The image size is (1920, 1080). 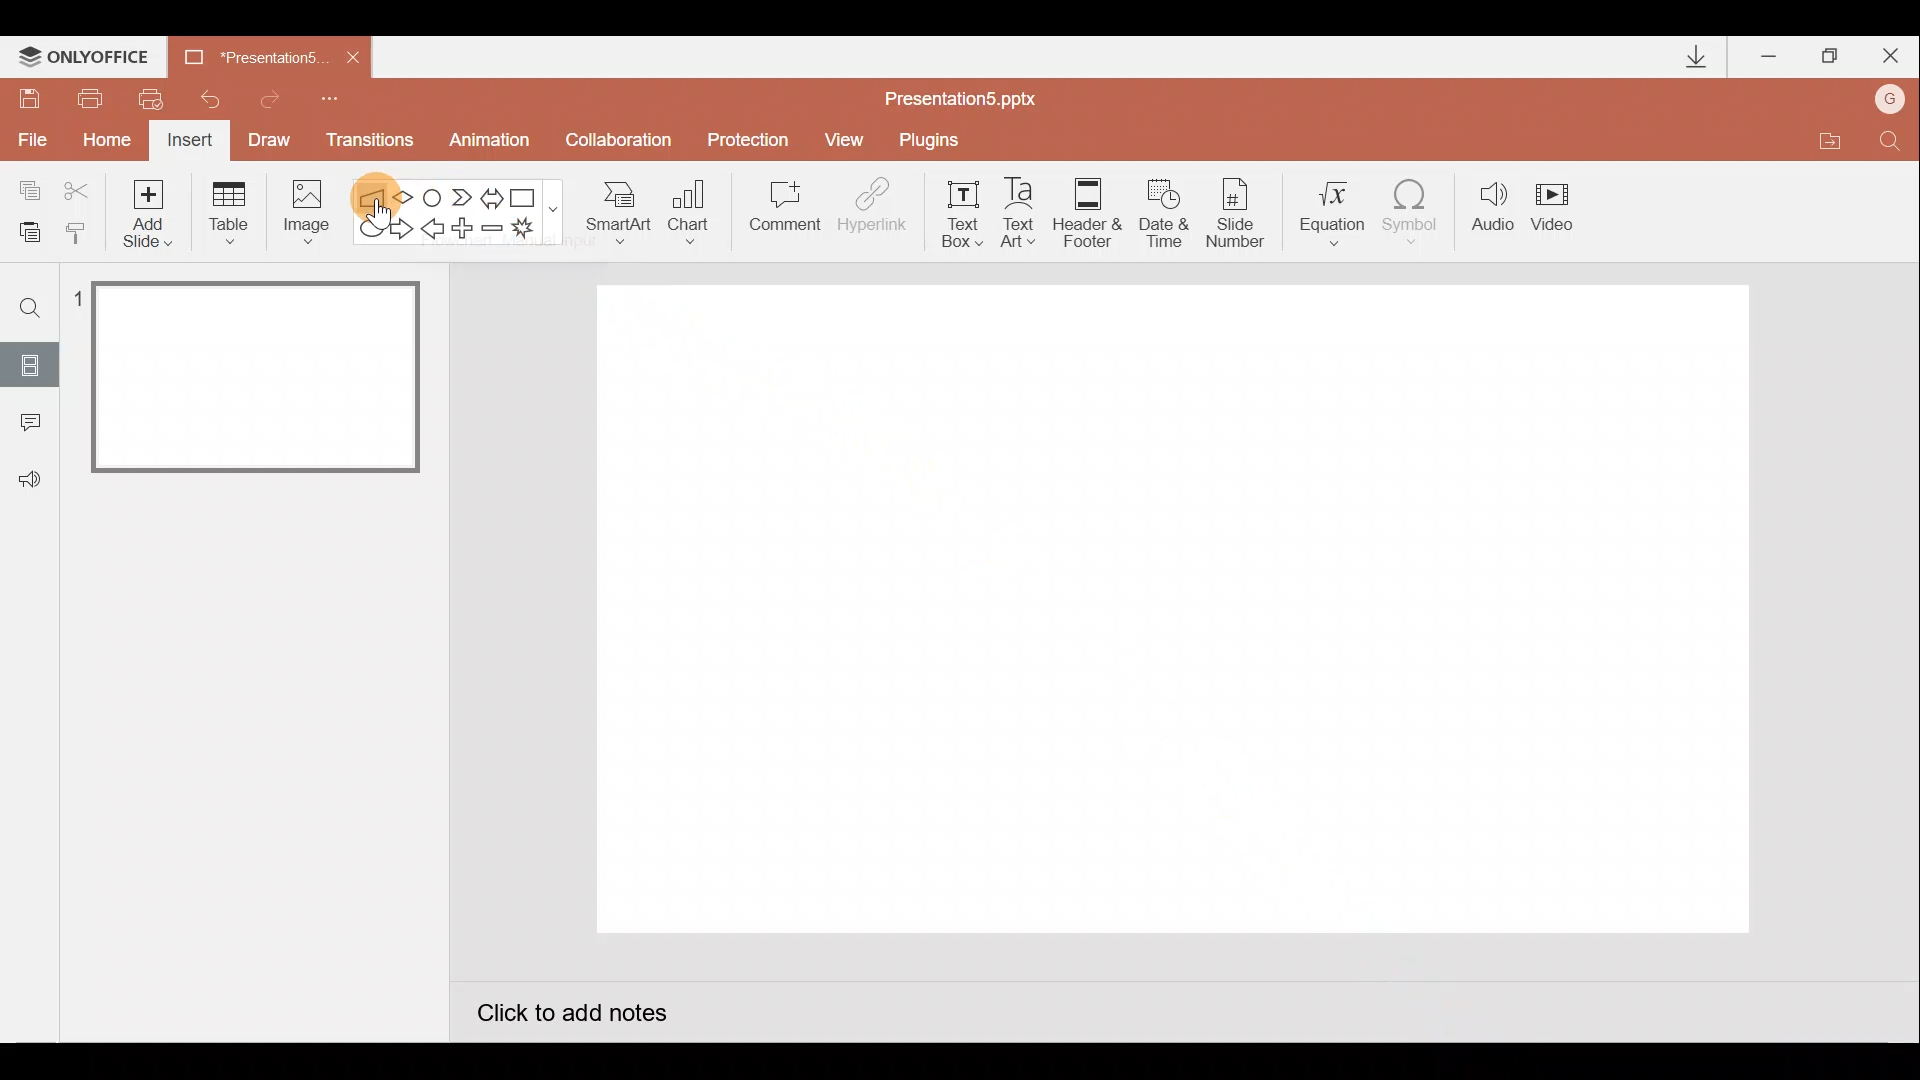 What do you see at coordinates (1494, 211) in the screenshot?
I see `Audio` at bounding box center [1494, 211].